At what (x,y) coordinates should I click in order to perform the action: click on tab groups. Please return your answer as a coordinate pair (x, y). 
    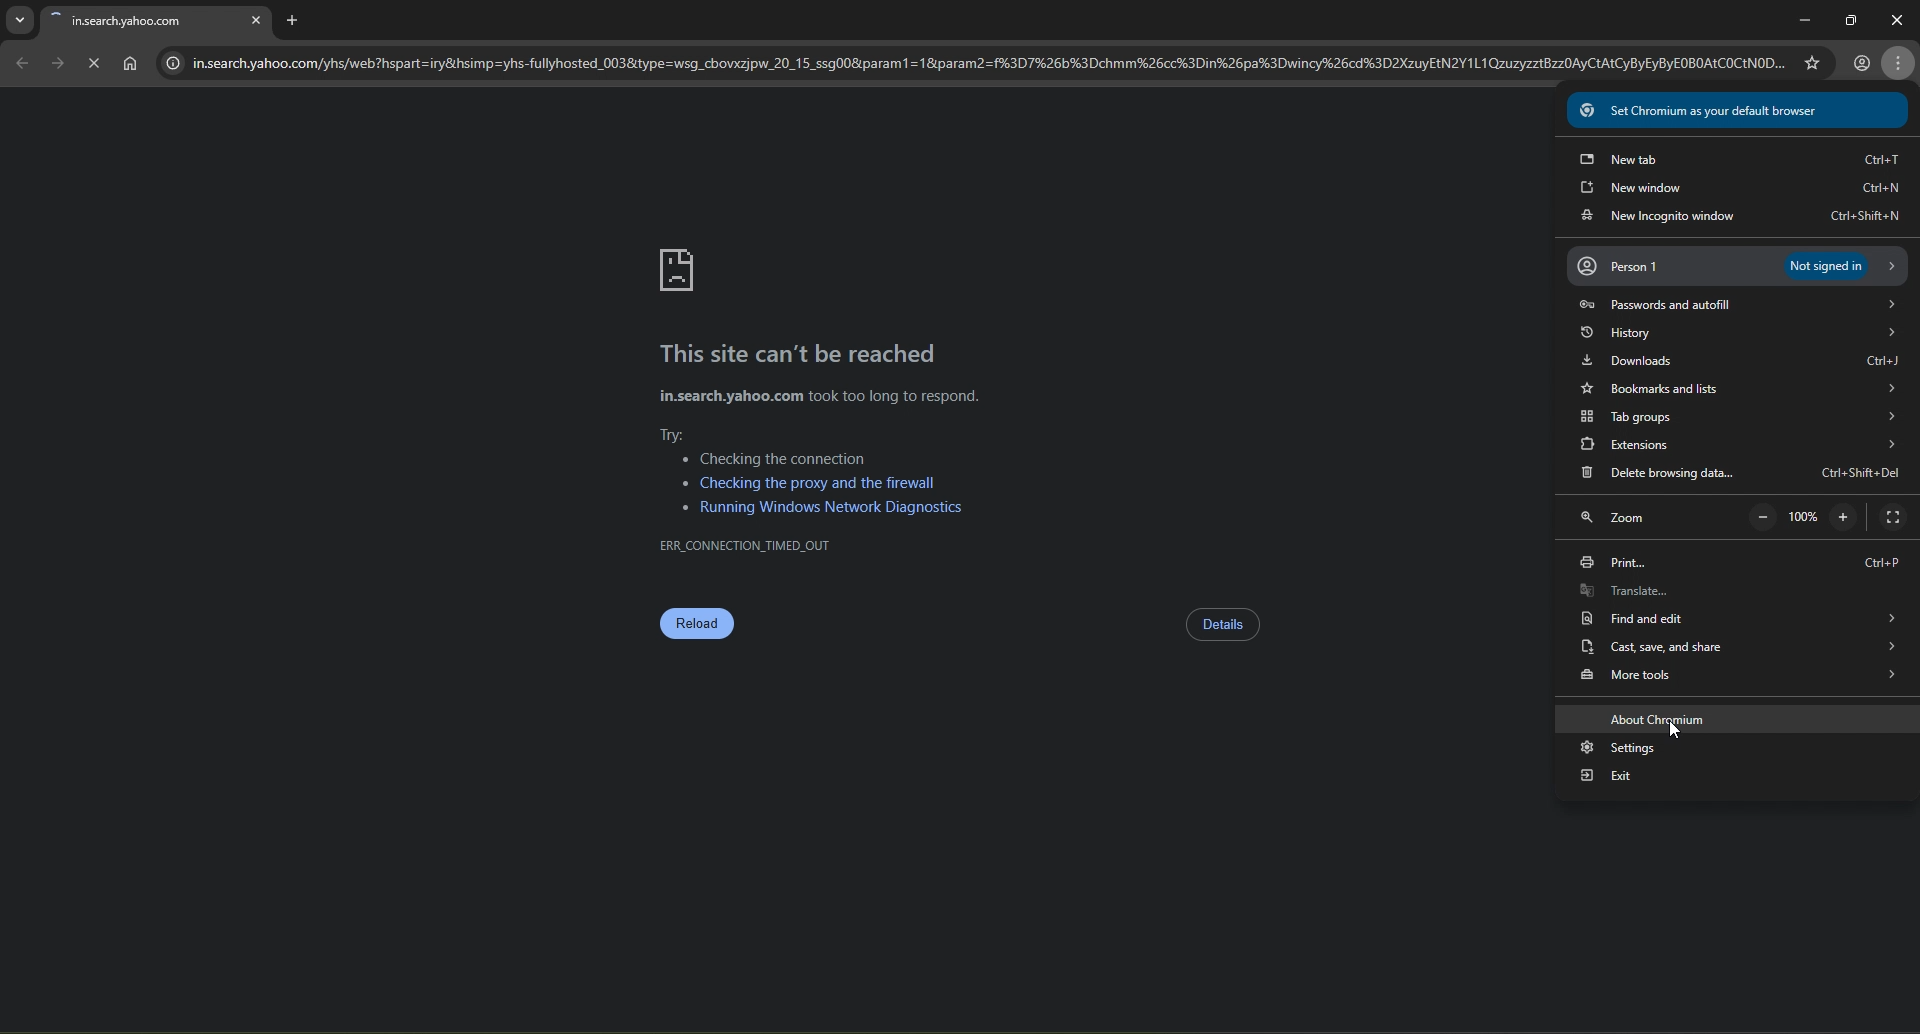
    Looking at the image, I should click on (1741, 416).